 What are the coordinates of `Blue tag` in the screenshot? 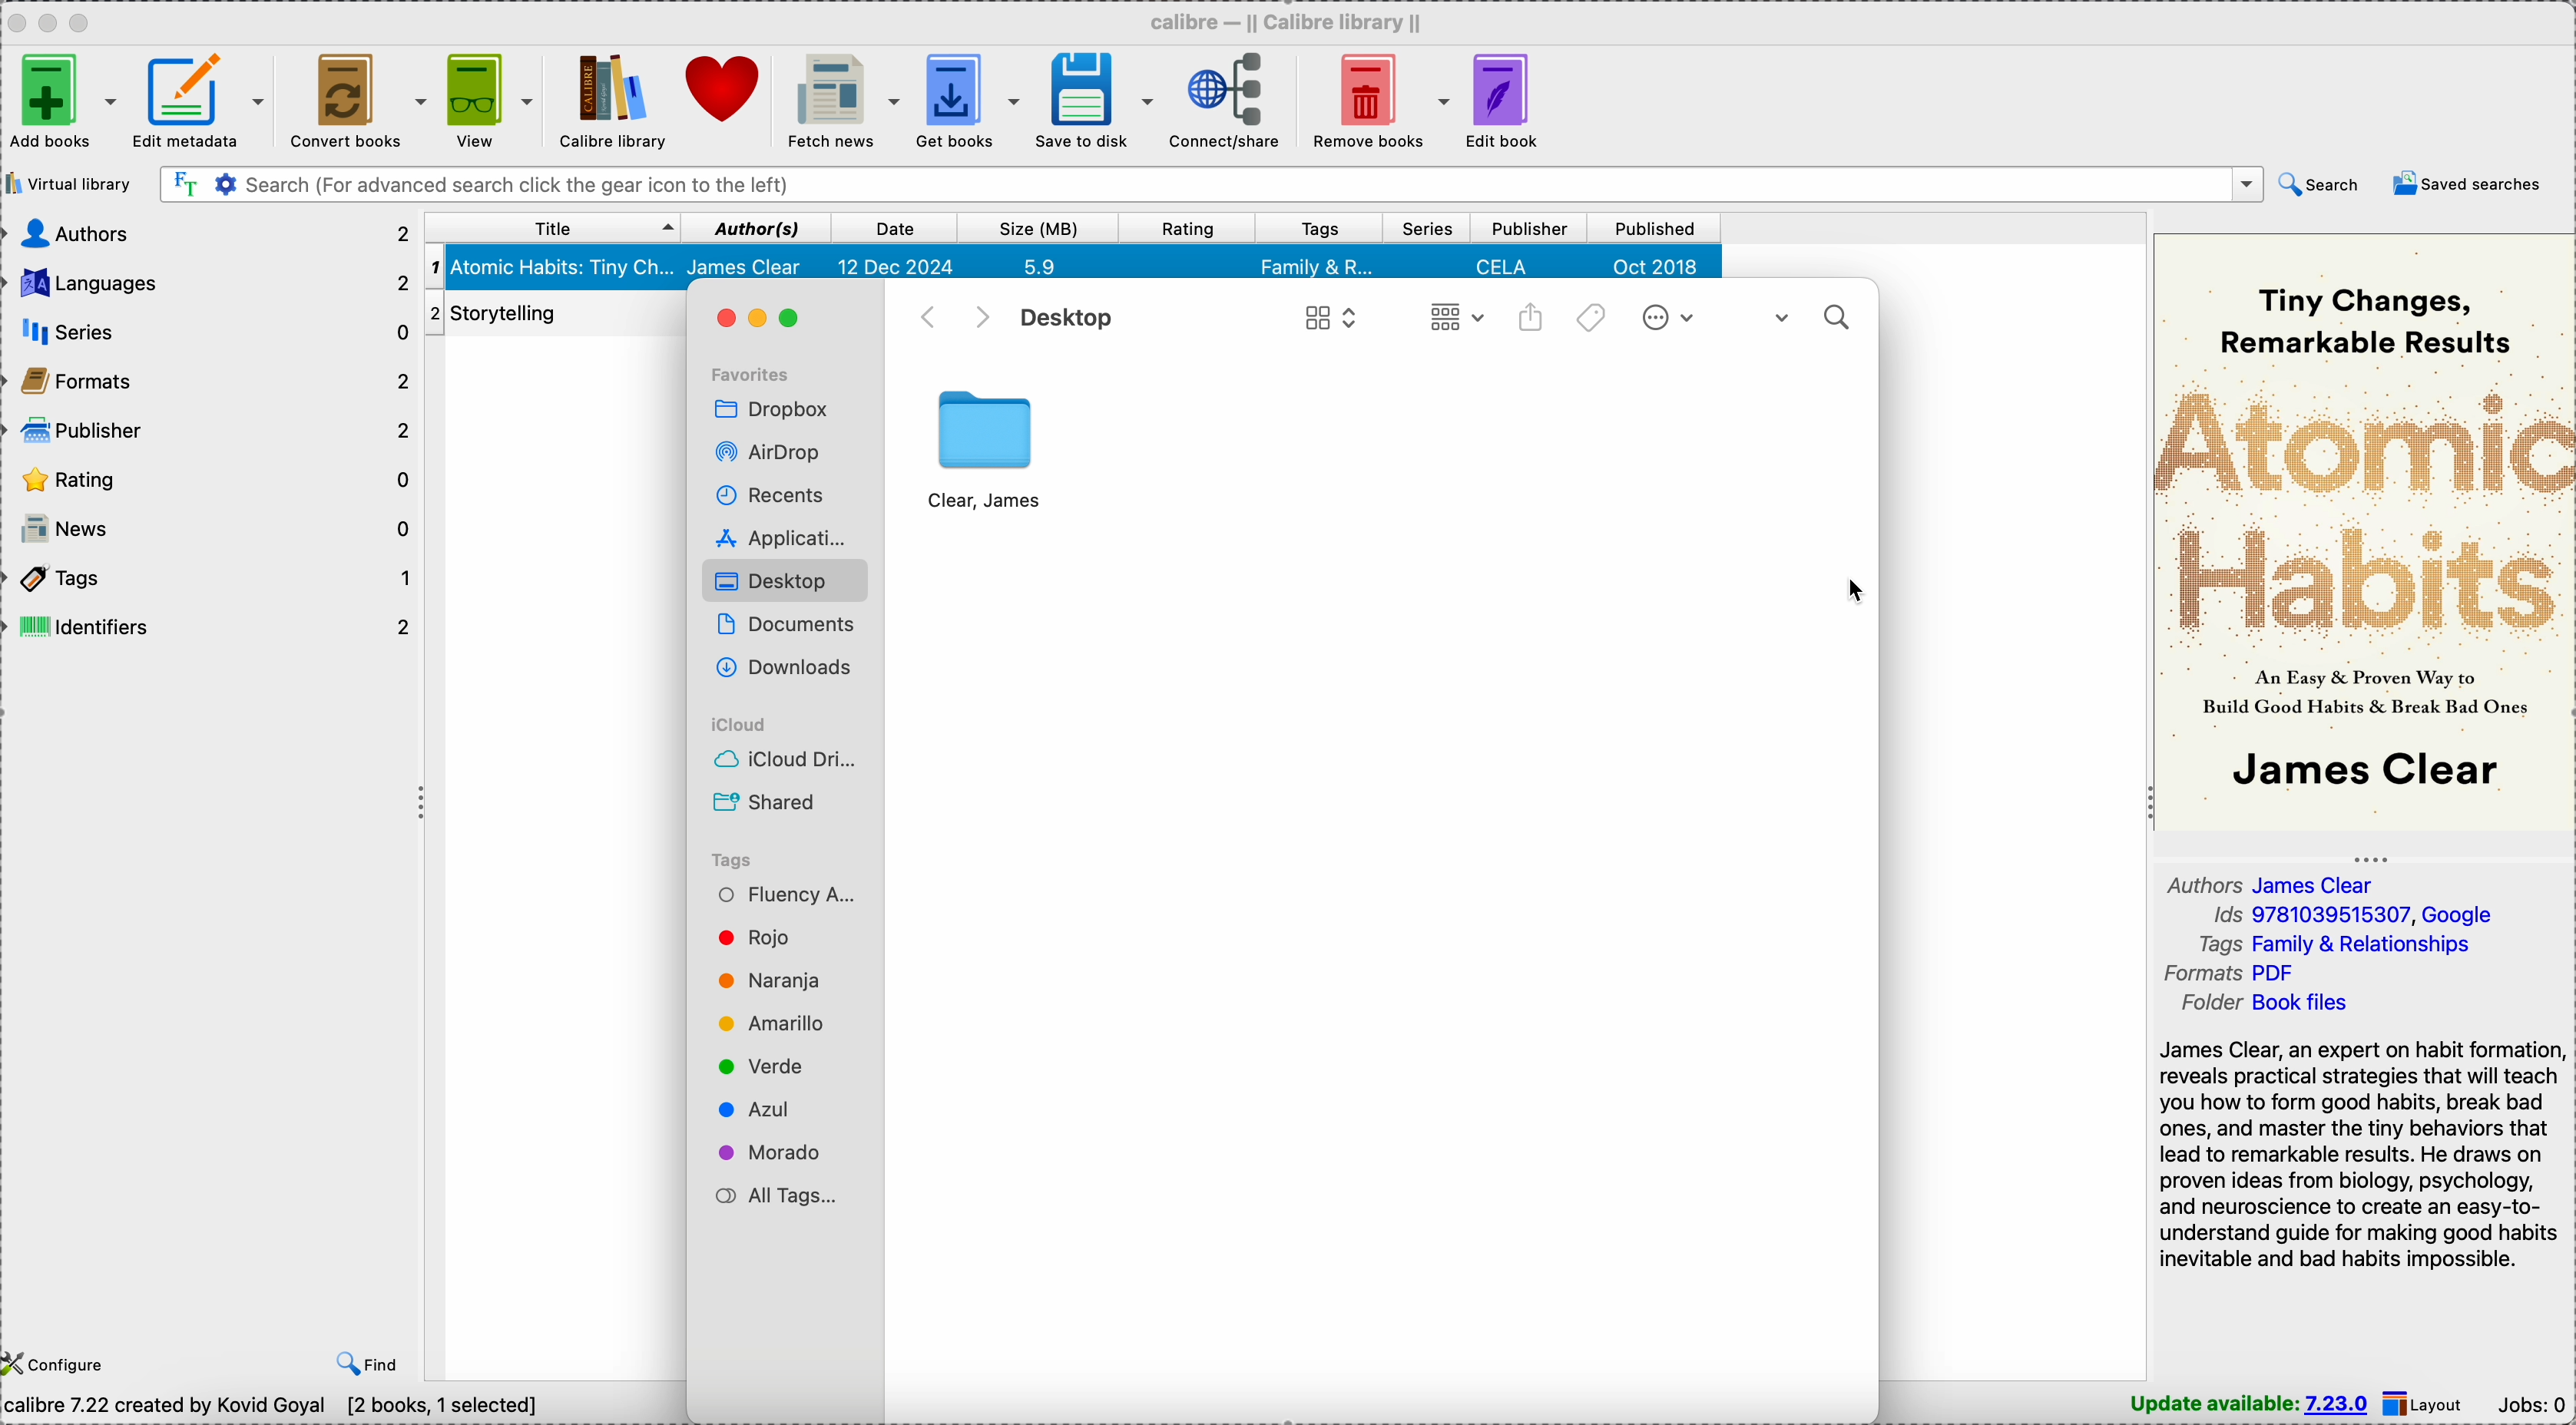 It's located at (761, 1107).